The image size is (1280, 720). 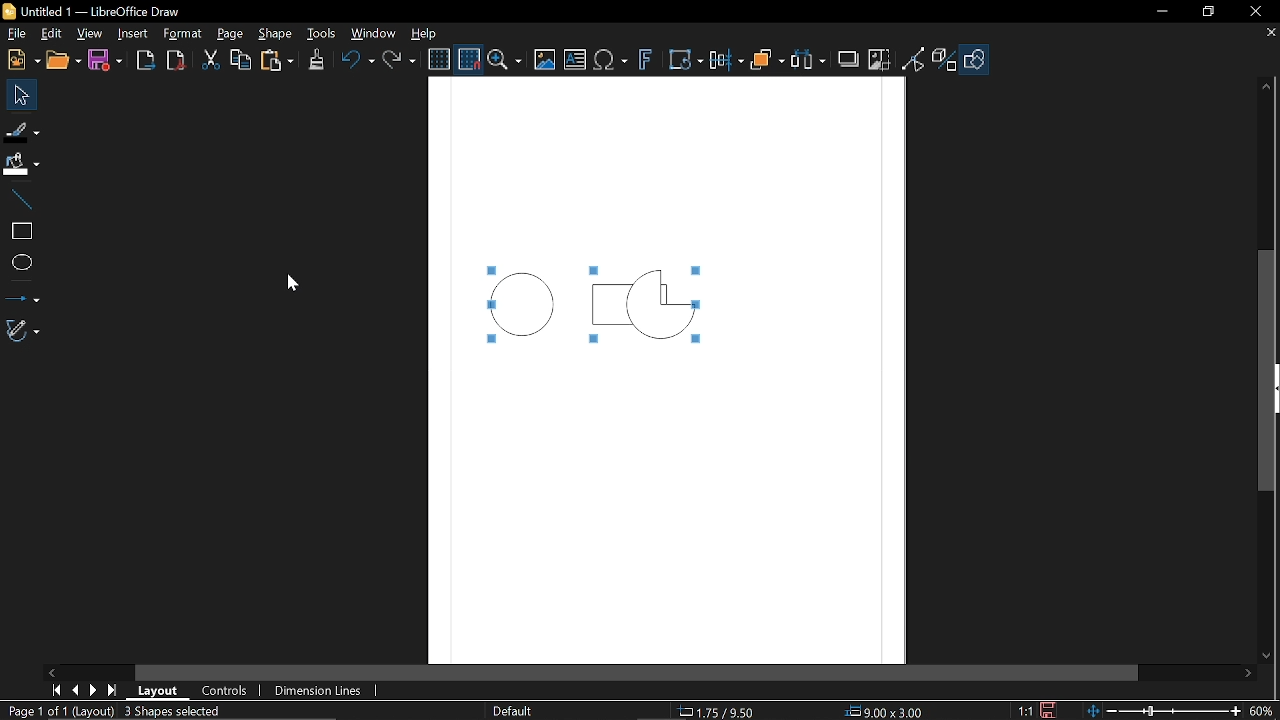 What do you see at coordinates (1266, 370) in the screenshot?
I see `Vertical scrollbar` at bounding box center [1266, 370].